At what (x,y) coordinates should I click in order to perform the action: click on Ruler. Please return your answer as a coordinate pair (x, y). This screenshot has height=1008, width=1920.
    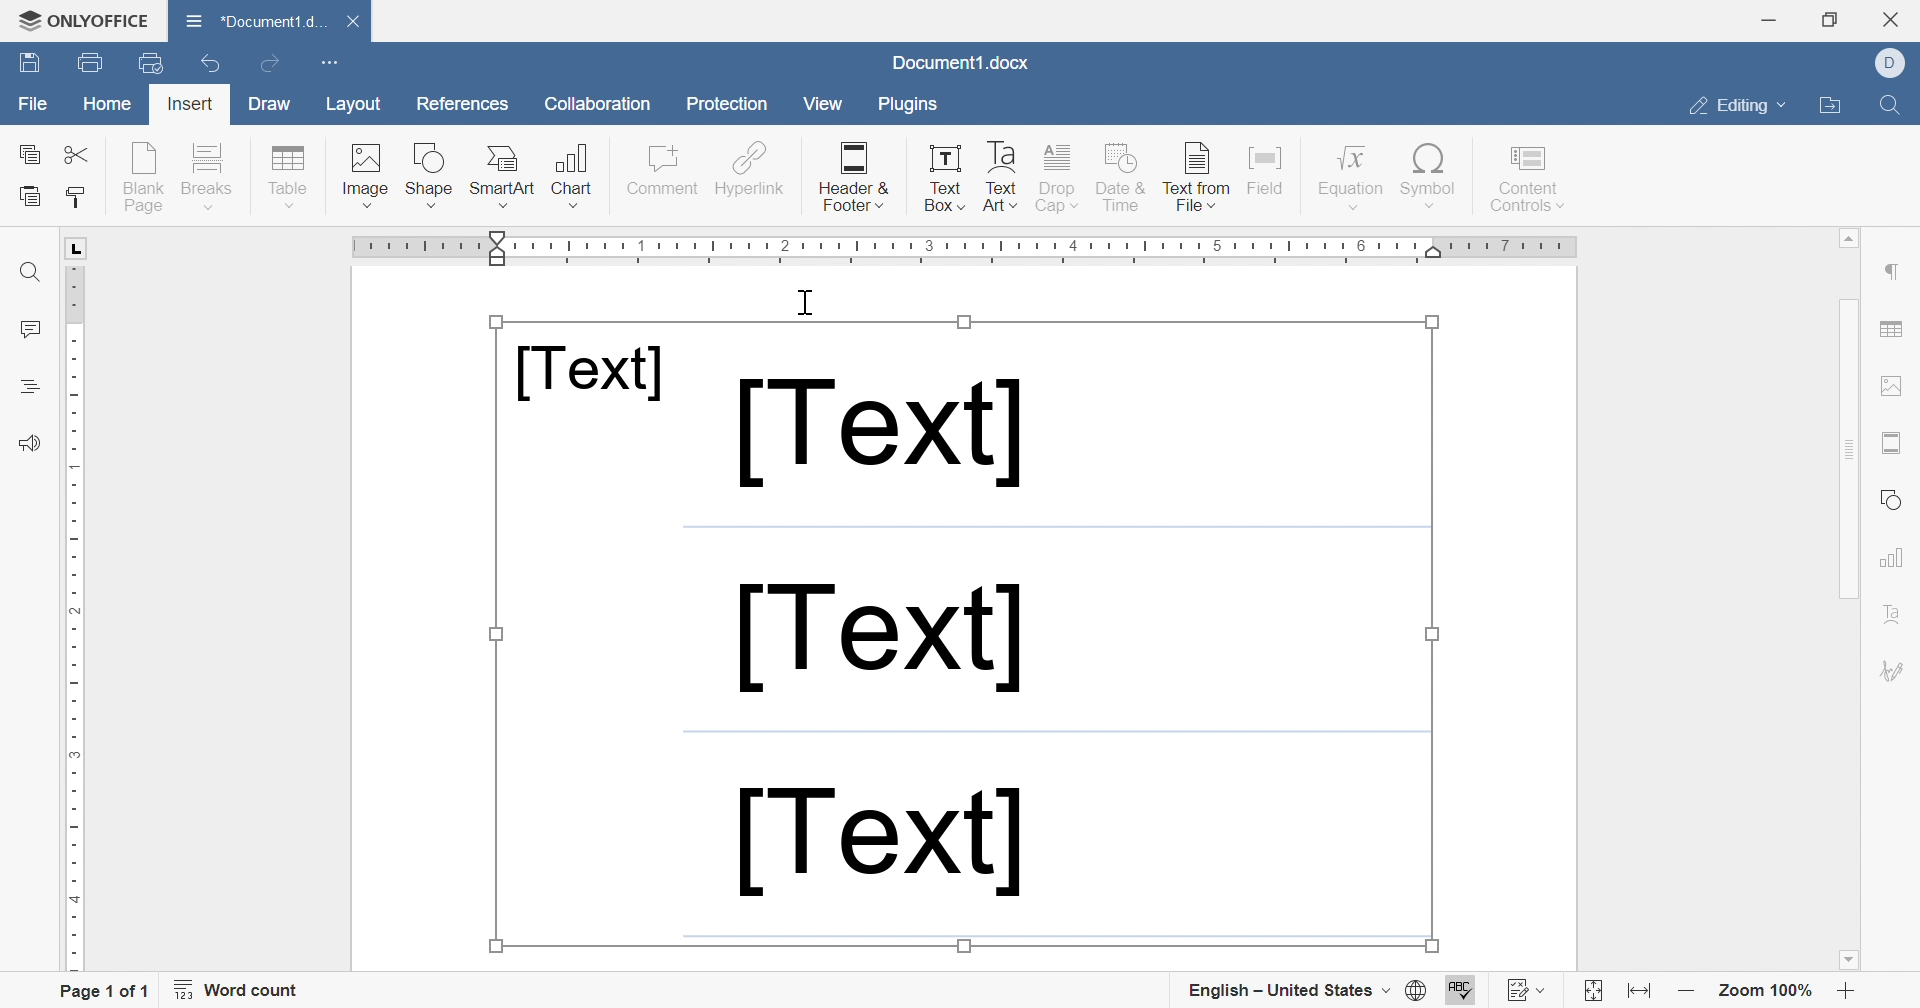
    Looking at the image, I should click on (73, 606).